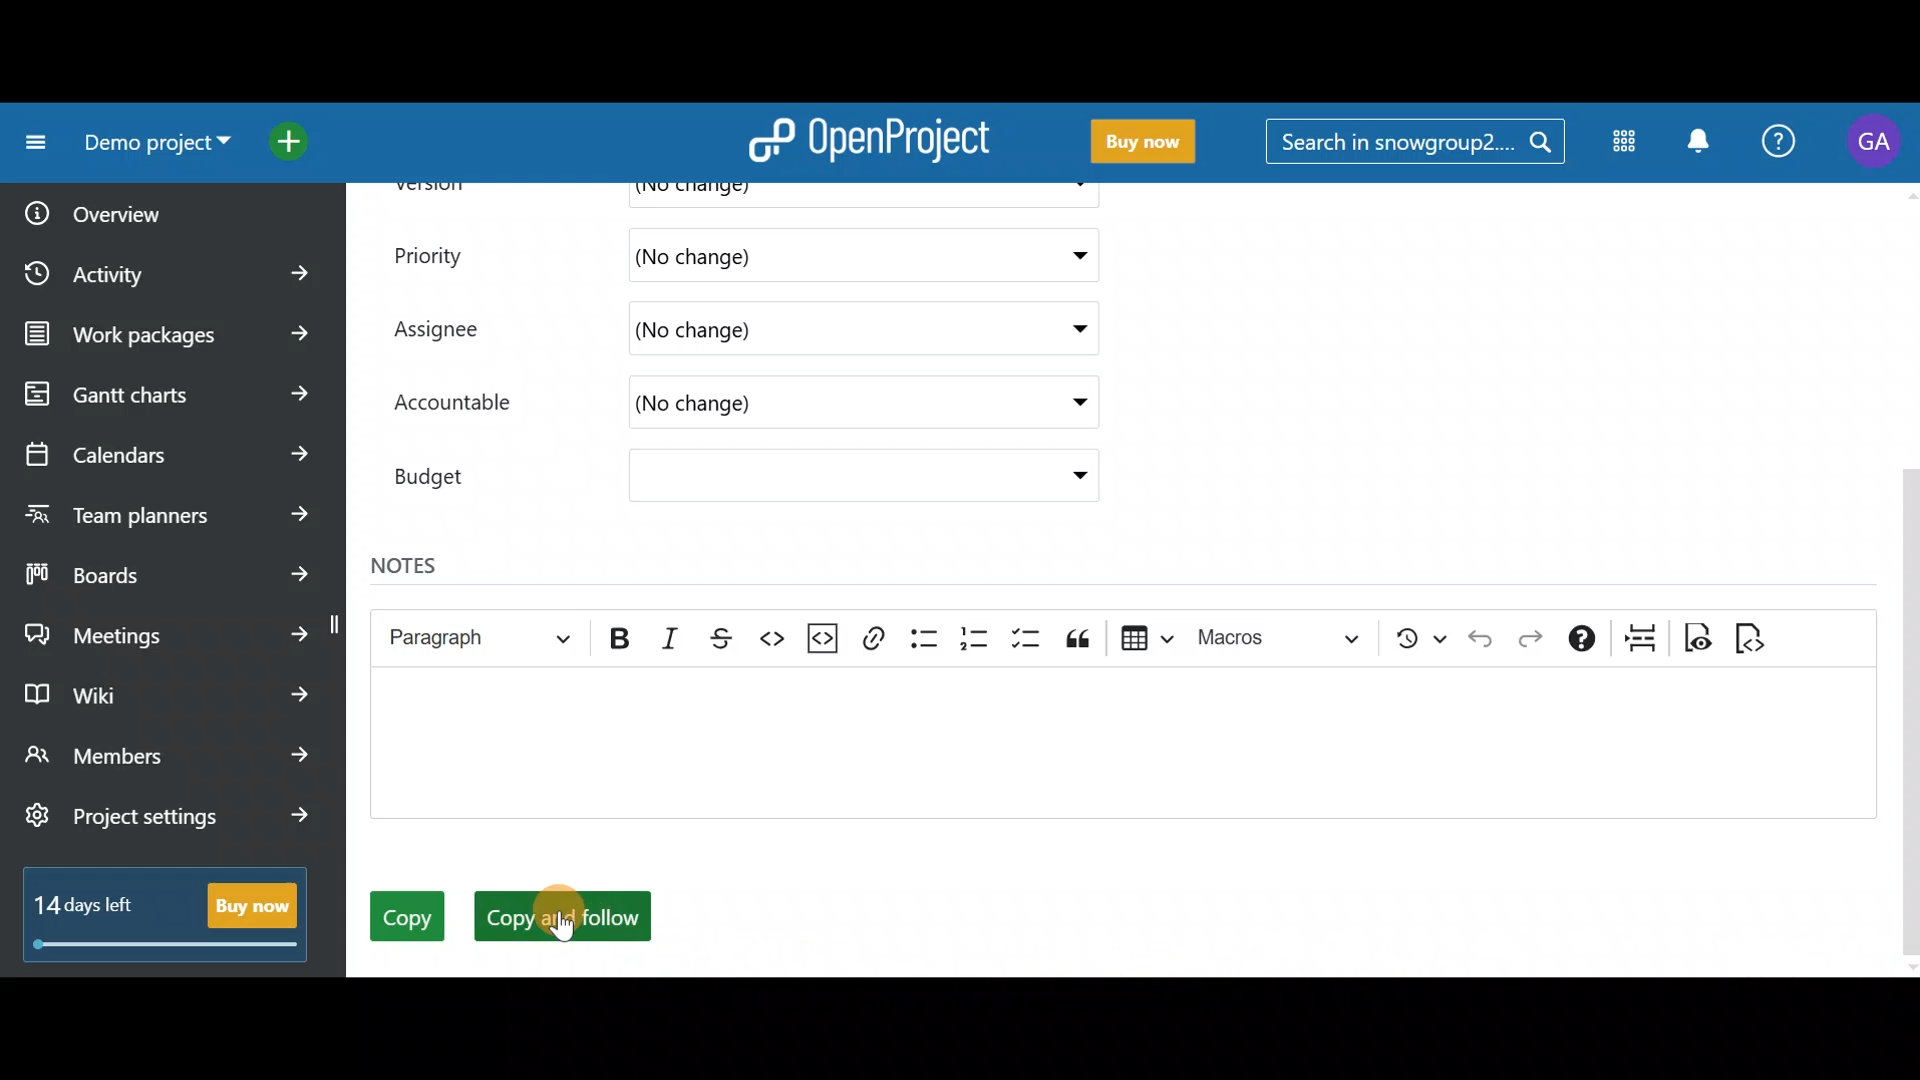 The height and width of the screenshot is (1080, 1920). I want to click on Wiki, so click(163, 689).